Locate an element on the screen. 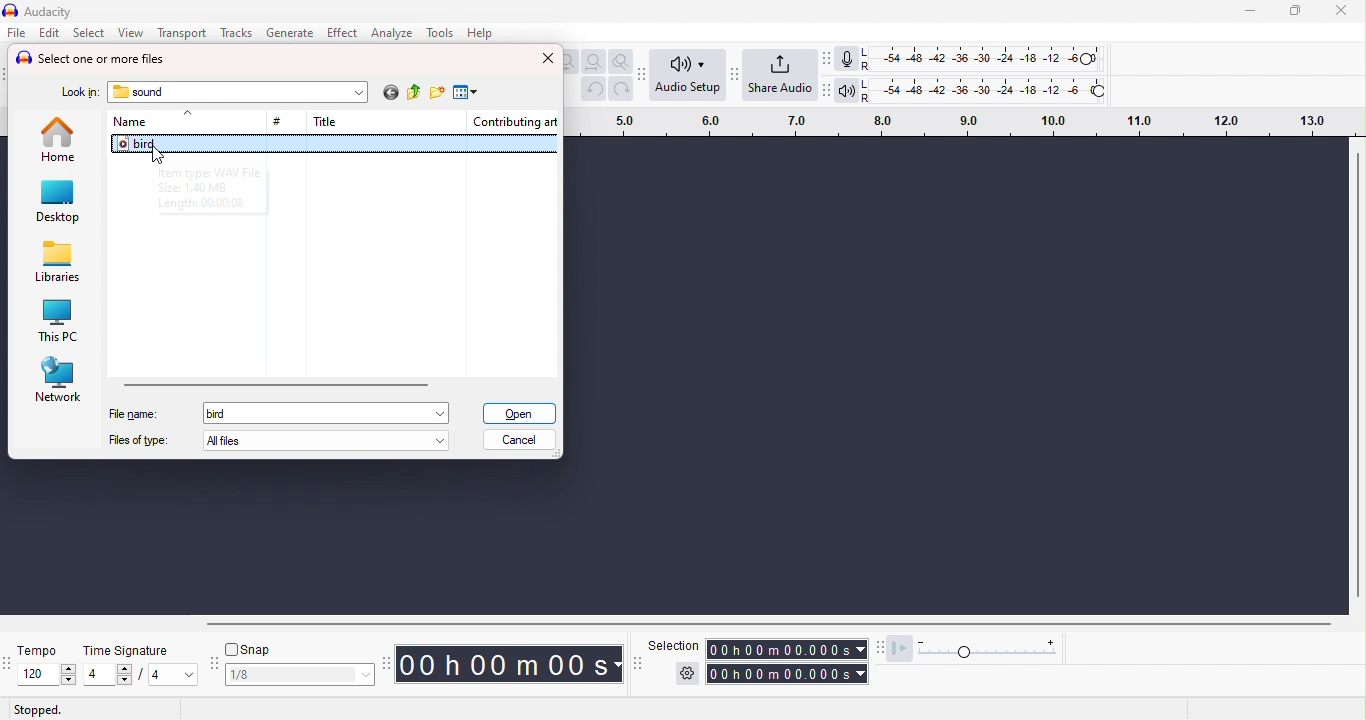  selection options is located at coordinates (687, 675).